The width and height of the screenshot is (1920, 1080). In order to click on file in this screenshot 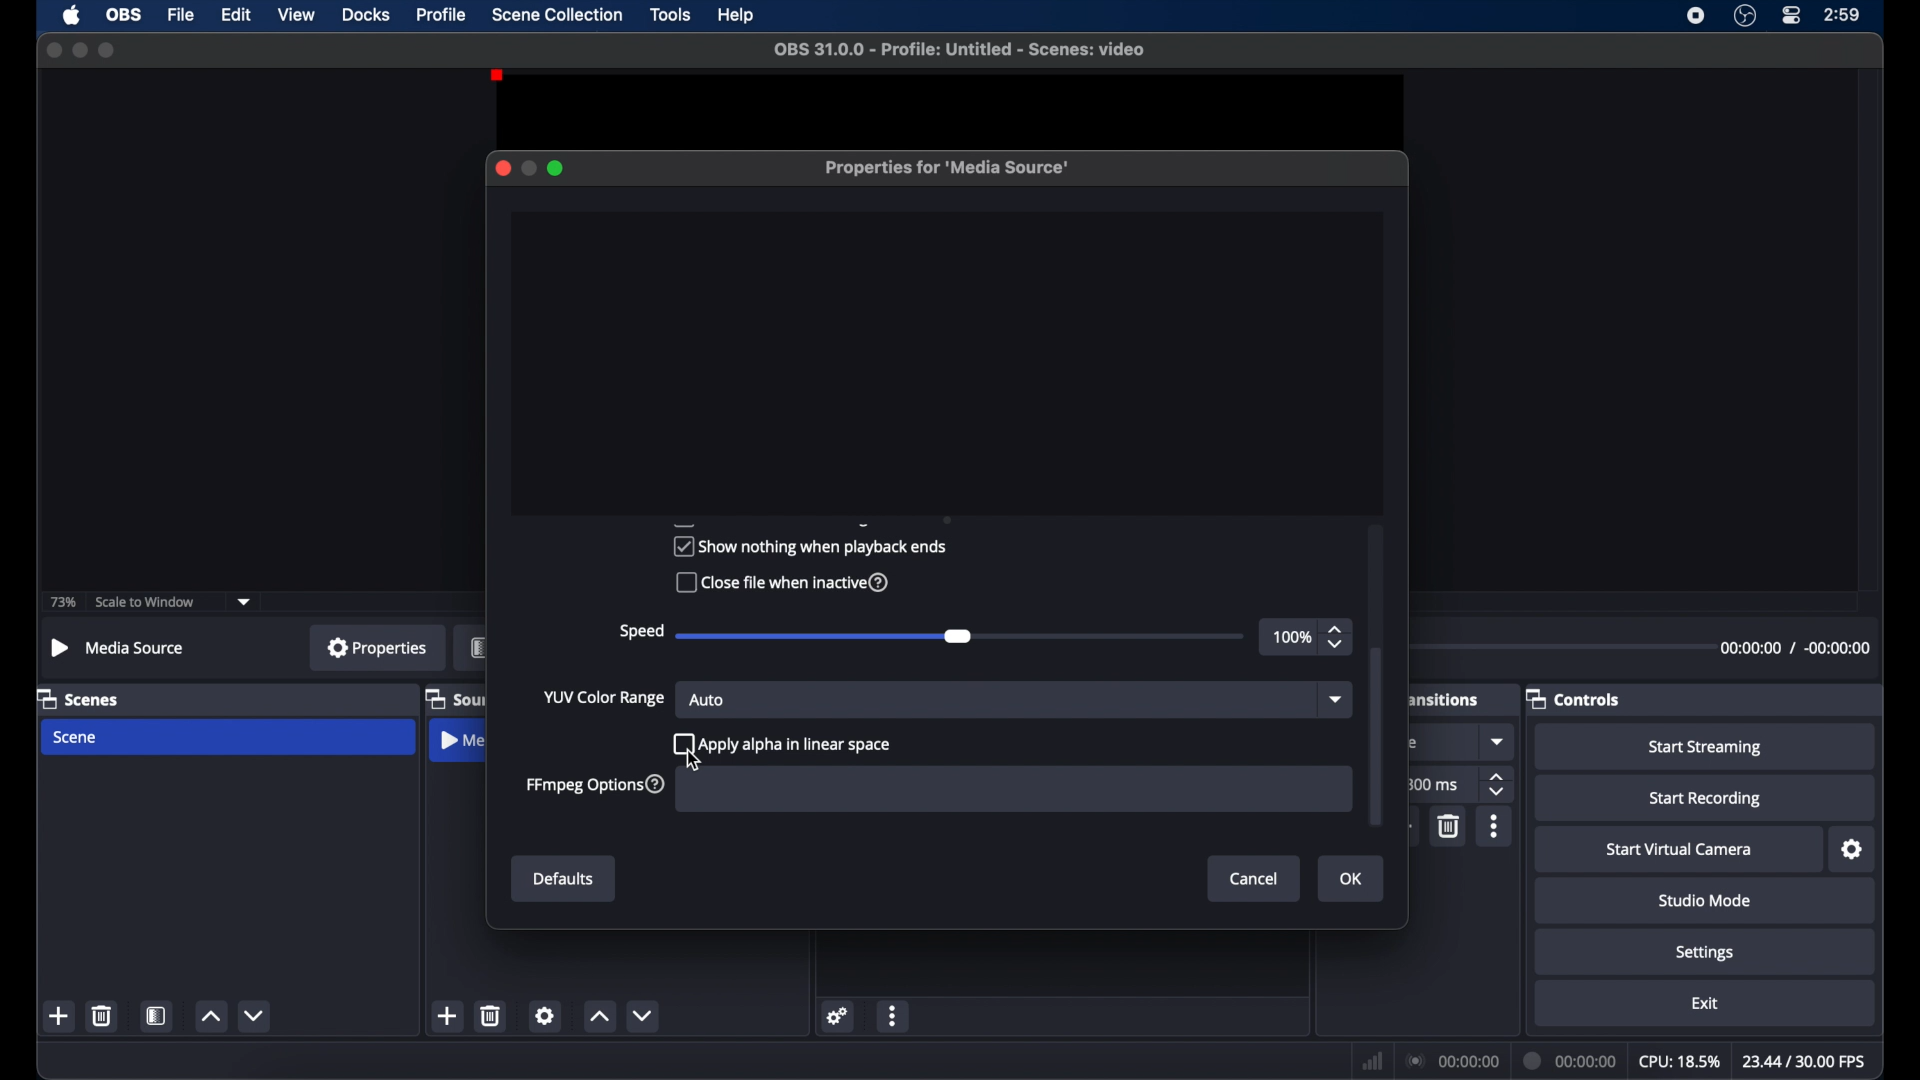, I will do `click(182, 16)`.